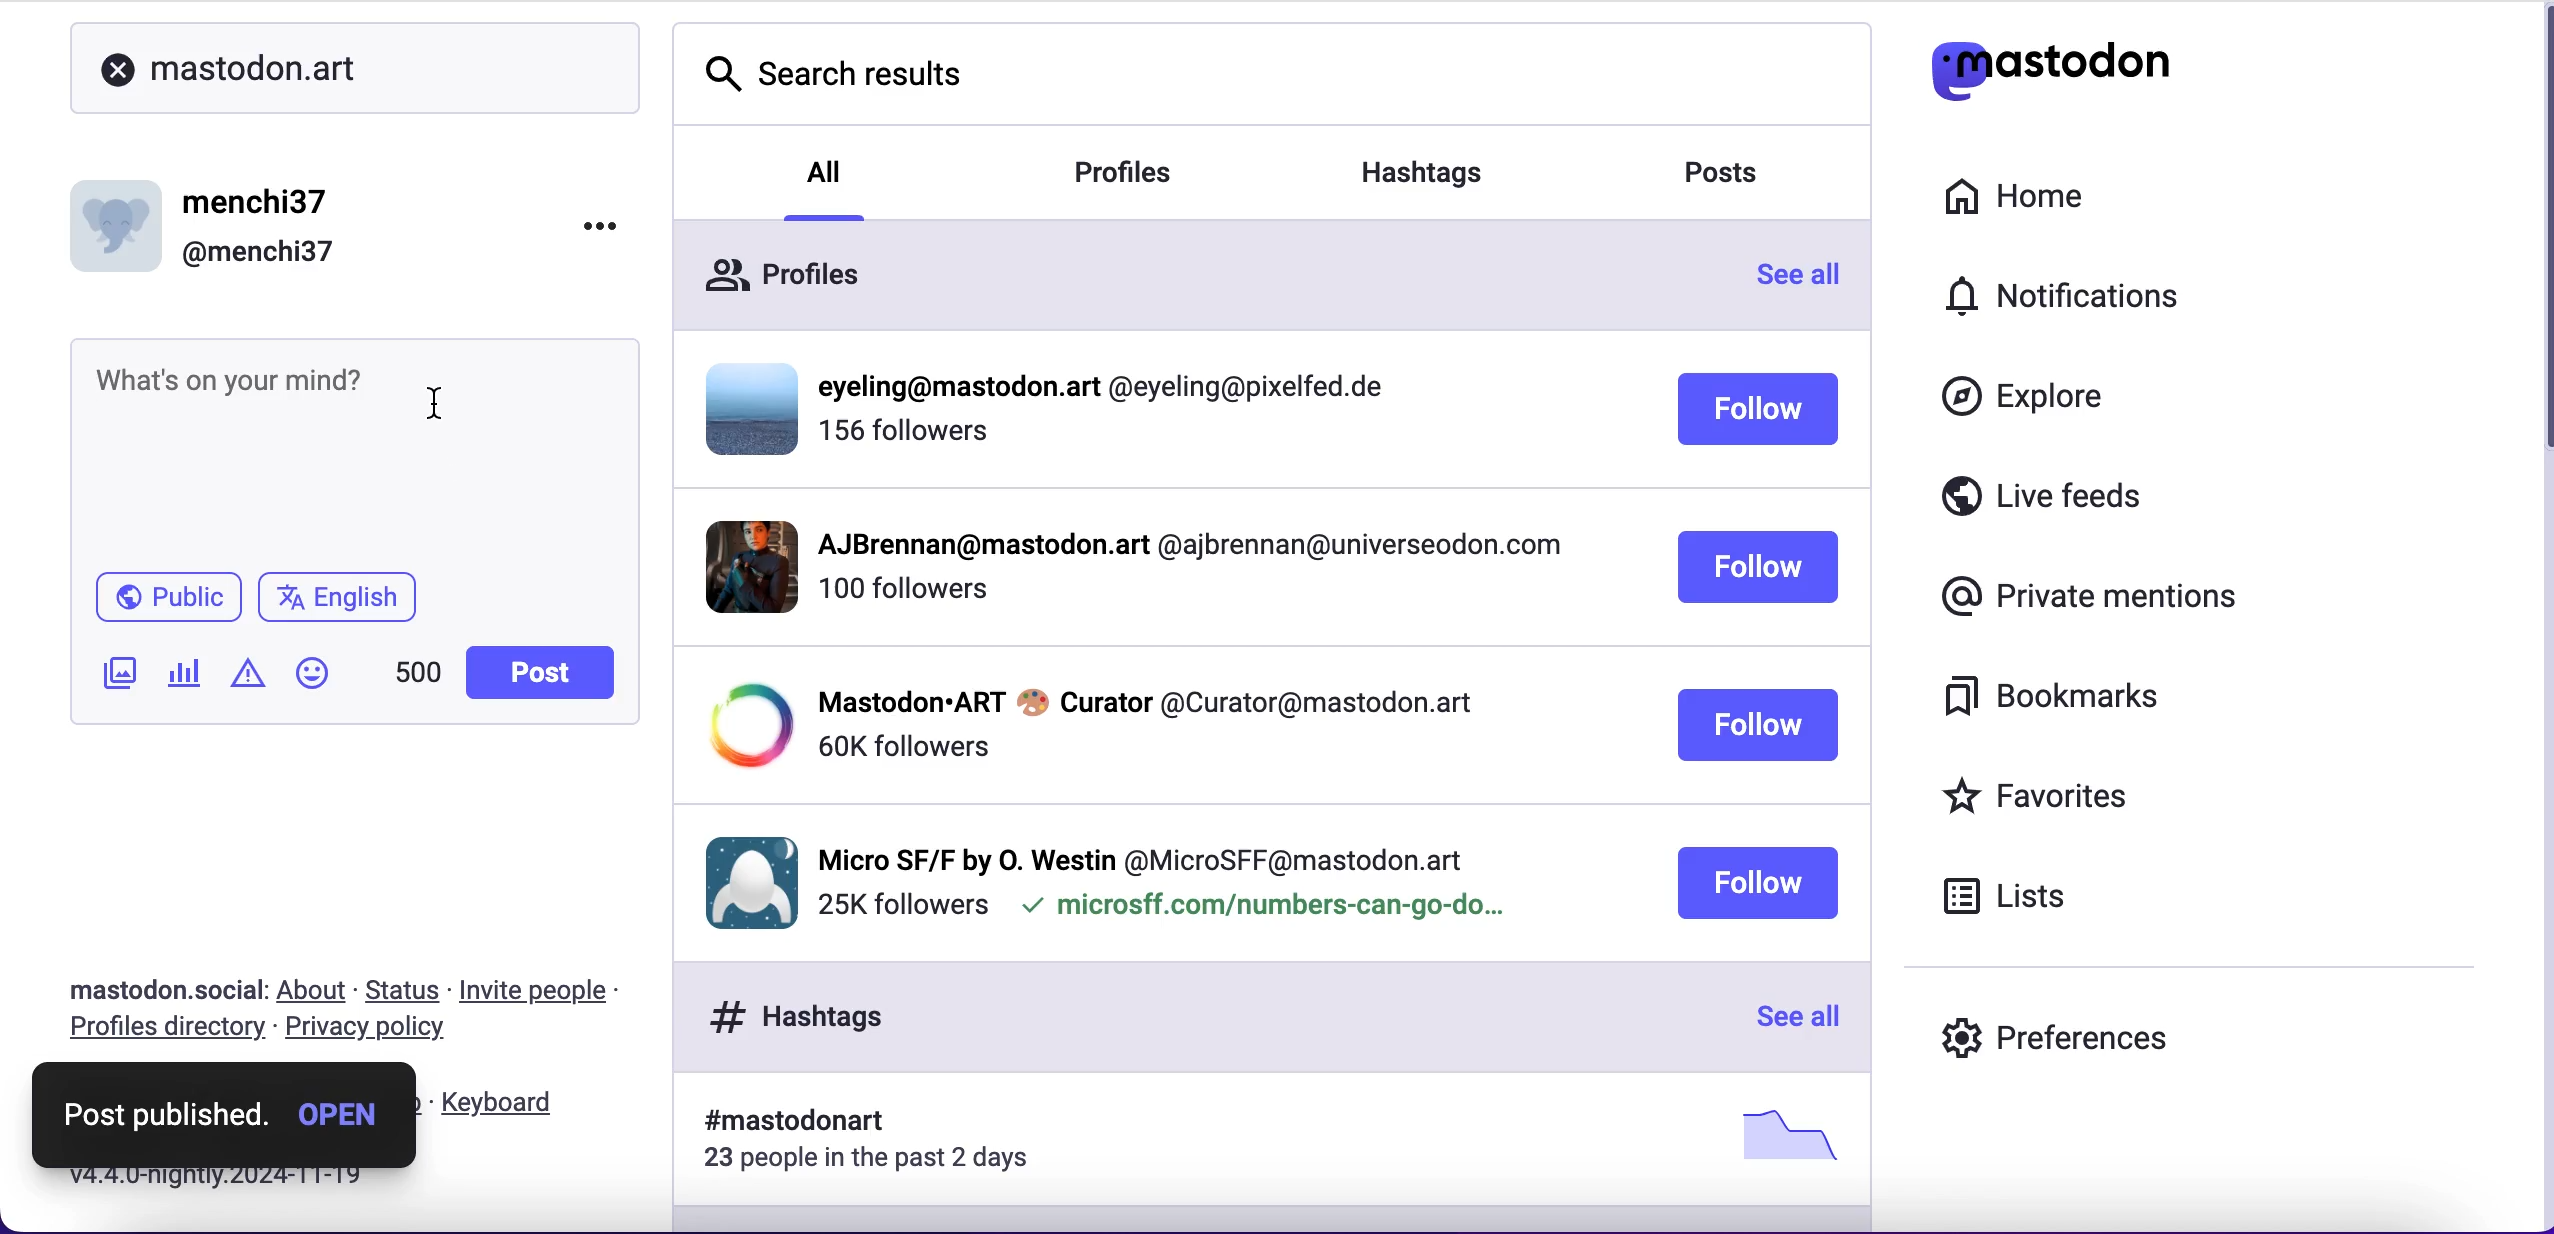 The height and width of the screenshot is (1234, 2554). Describe the element at coordinates (156, 987) in the screenshot. I see `mastodon.social` at that location.